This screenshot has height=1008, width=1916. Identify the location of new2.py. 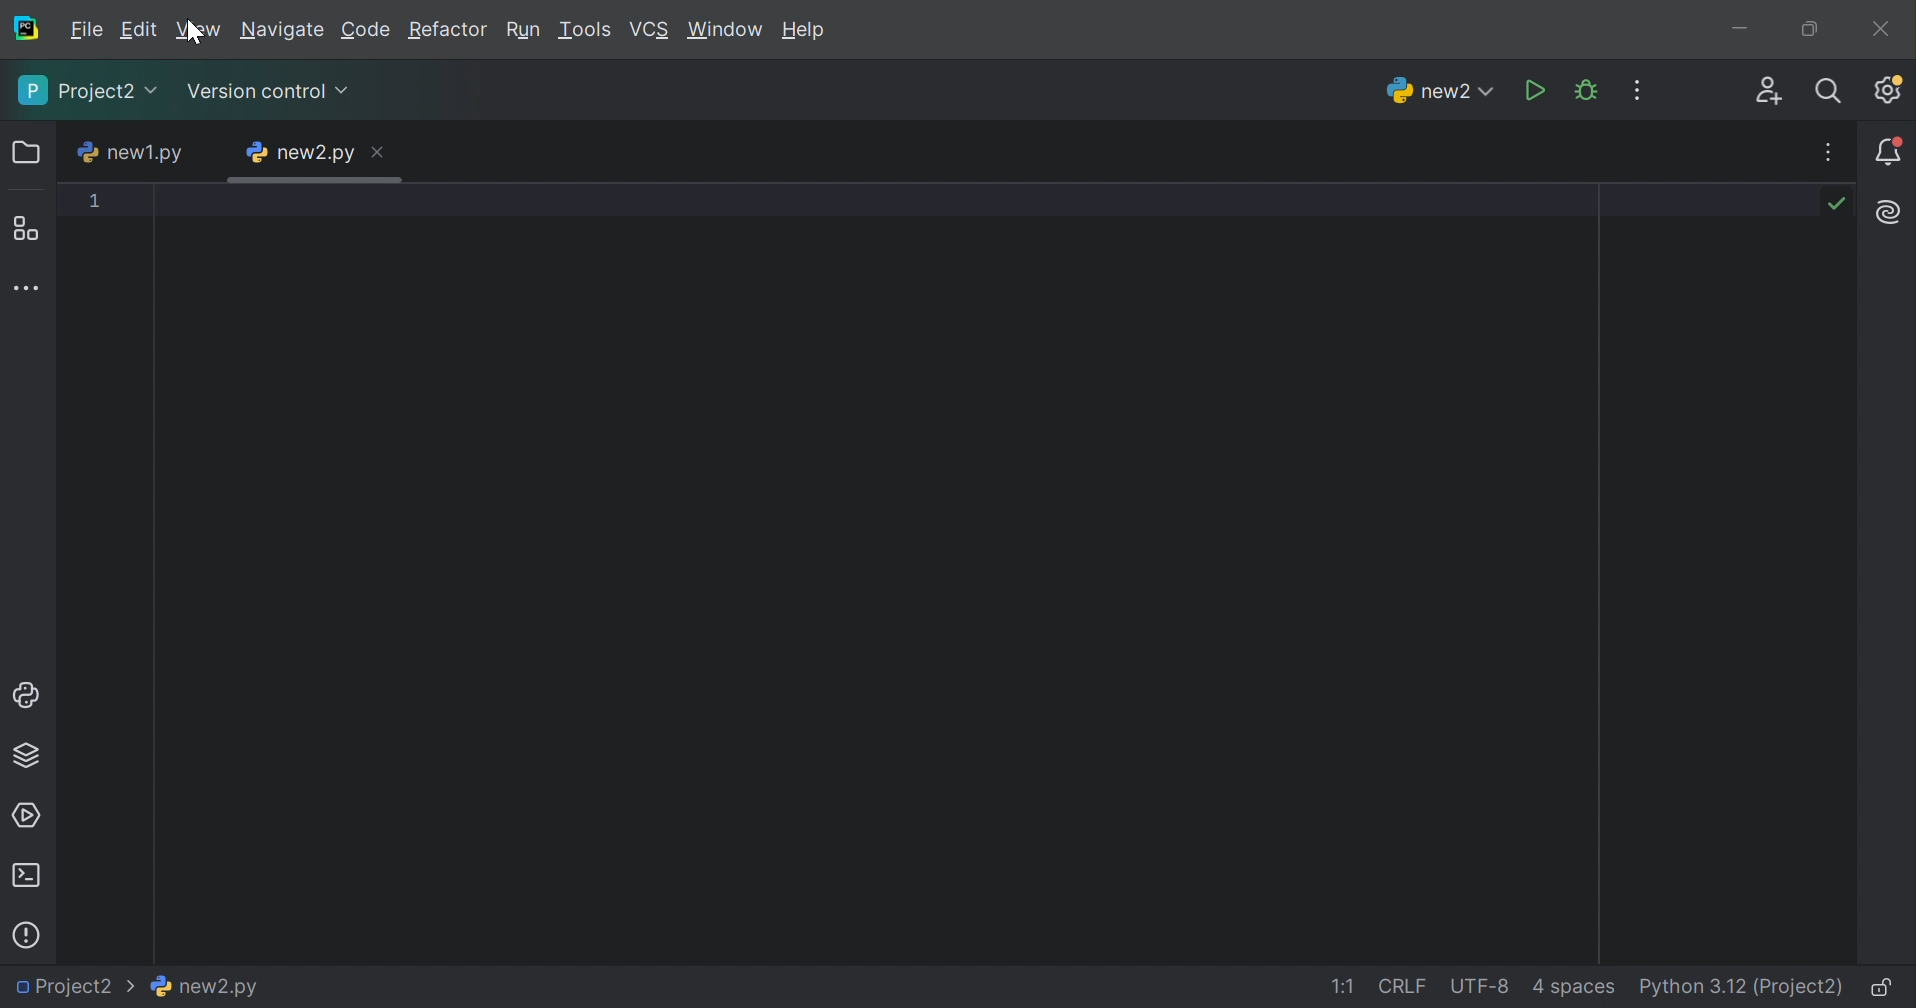
(303, 153).